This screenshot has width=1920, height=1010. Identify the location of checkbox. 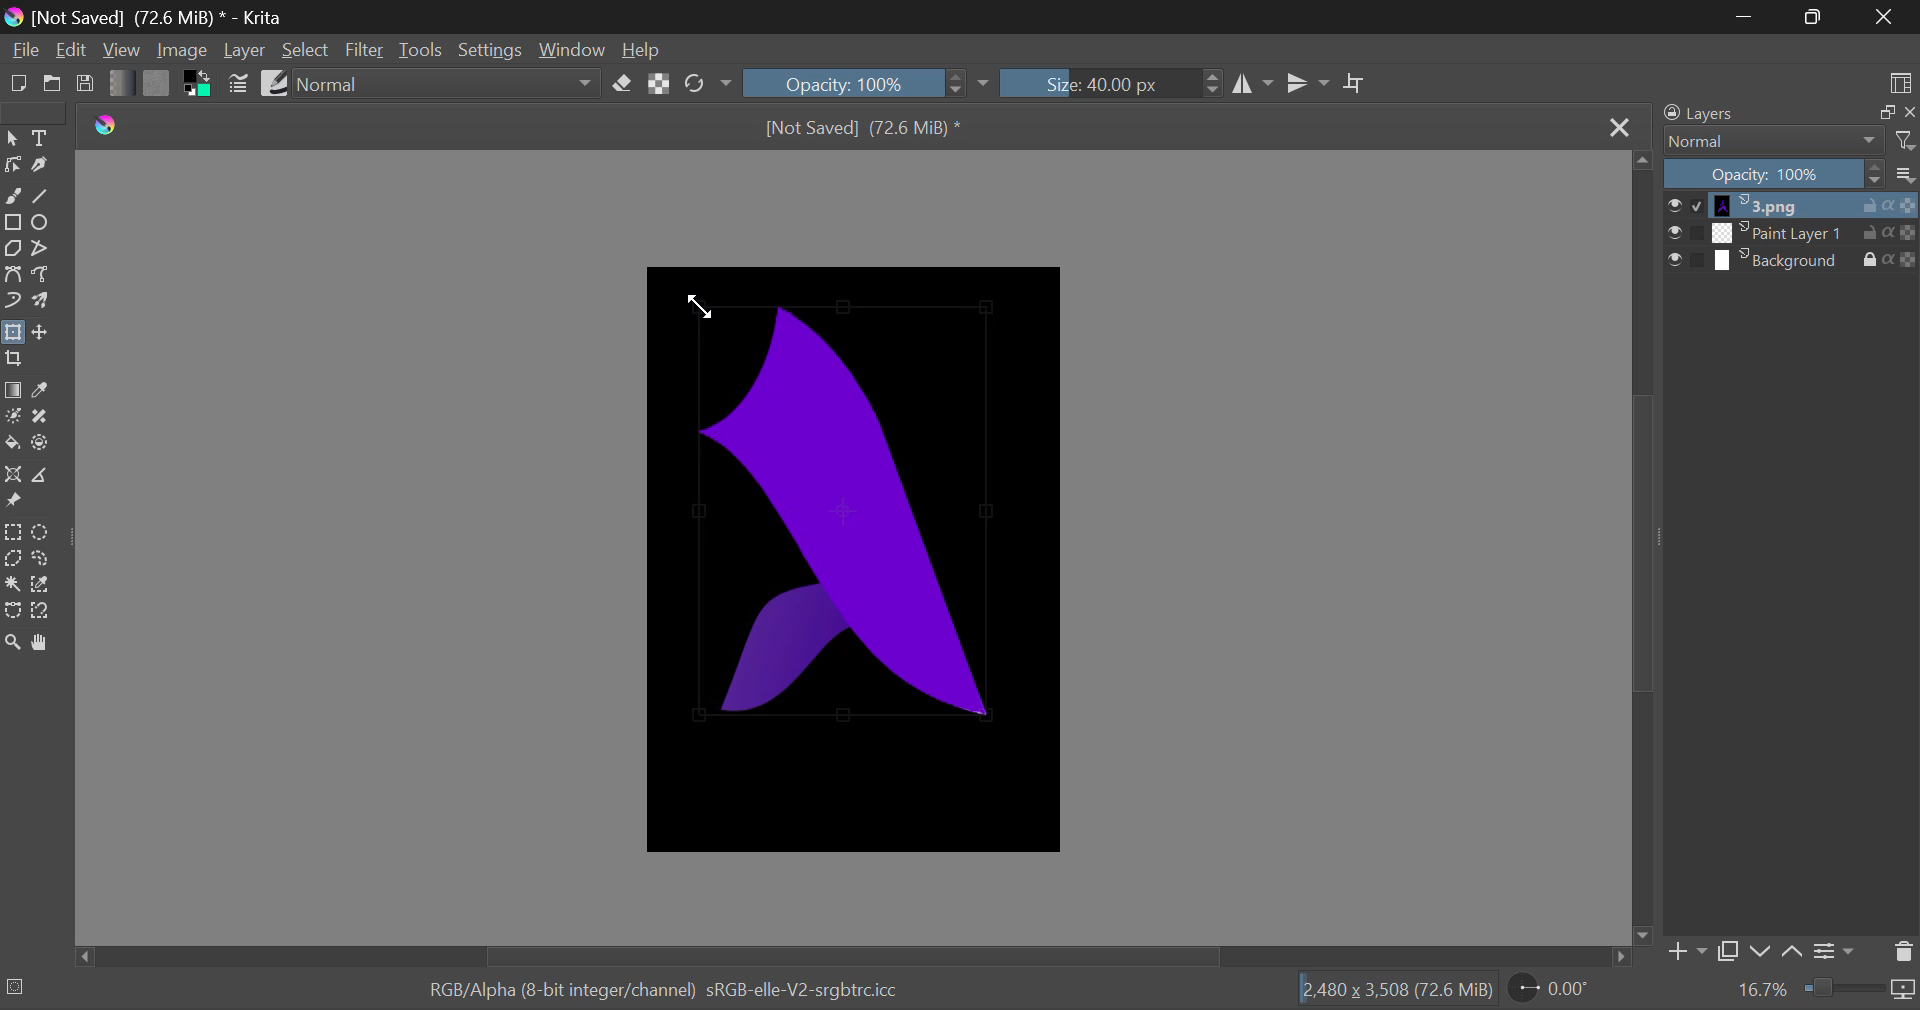
(1683, 261).